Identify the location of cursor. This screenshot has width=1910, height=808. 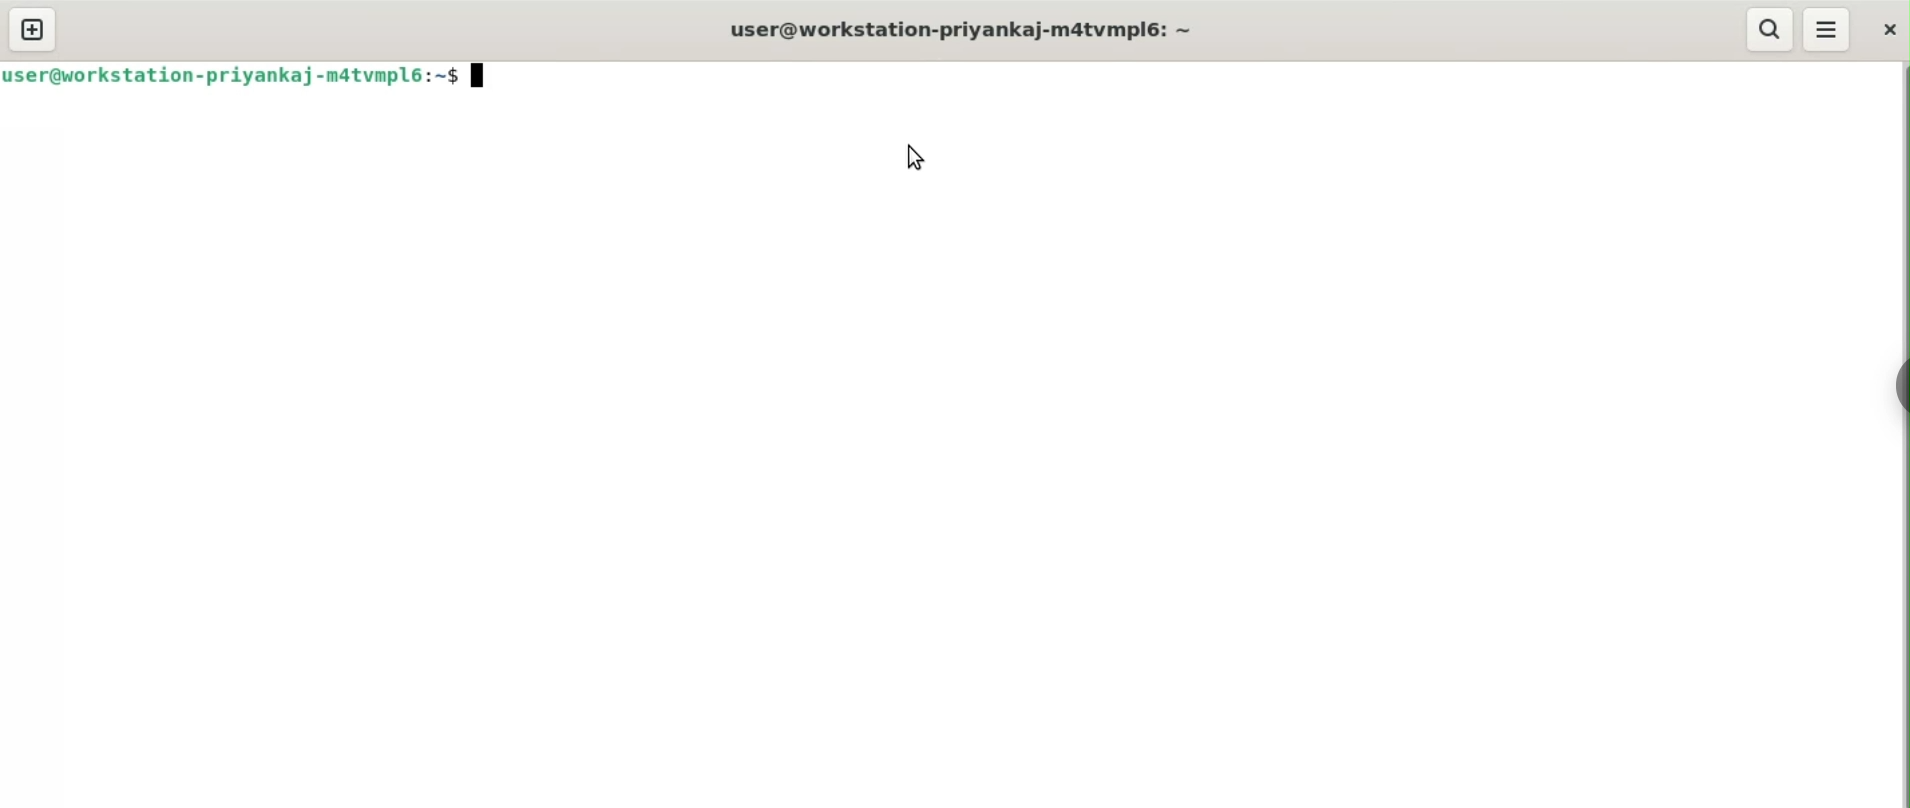
(912, 157).